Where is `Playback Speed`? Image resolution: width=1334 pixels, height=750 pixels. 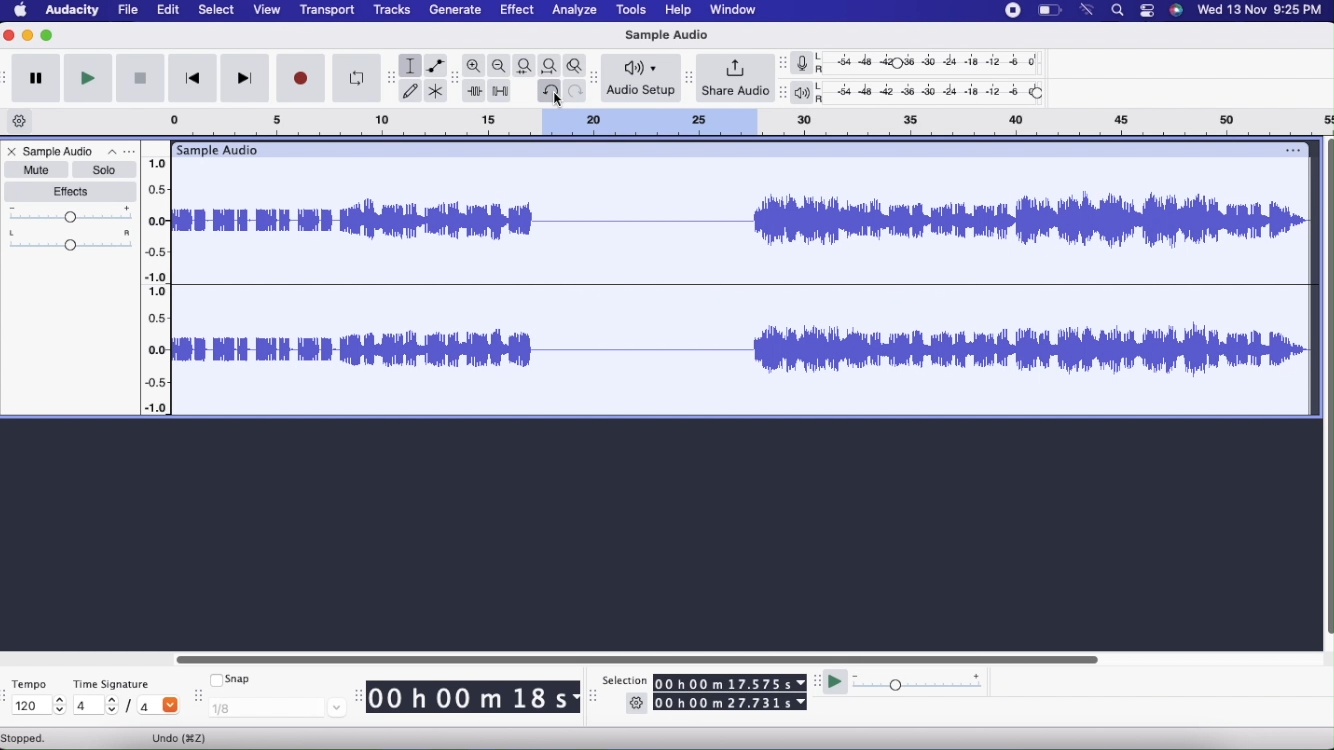
Playback Speed is located at coordinates (938, 682).